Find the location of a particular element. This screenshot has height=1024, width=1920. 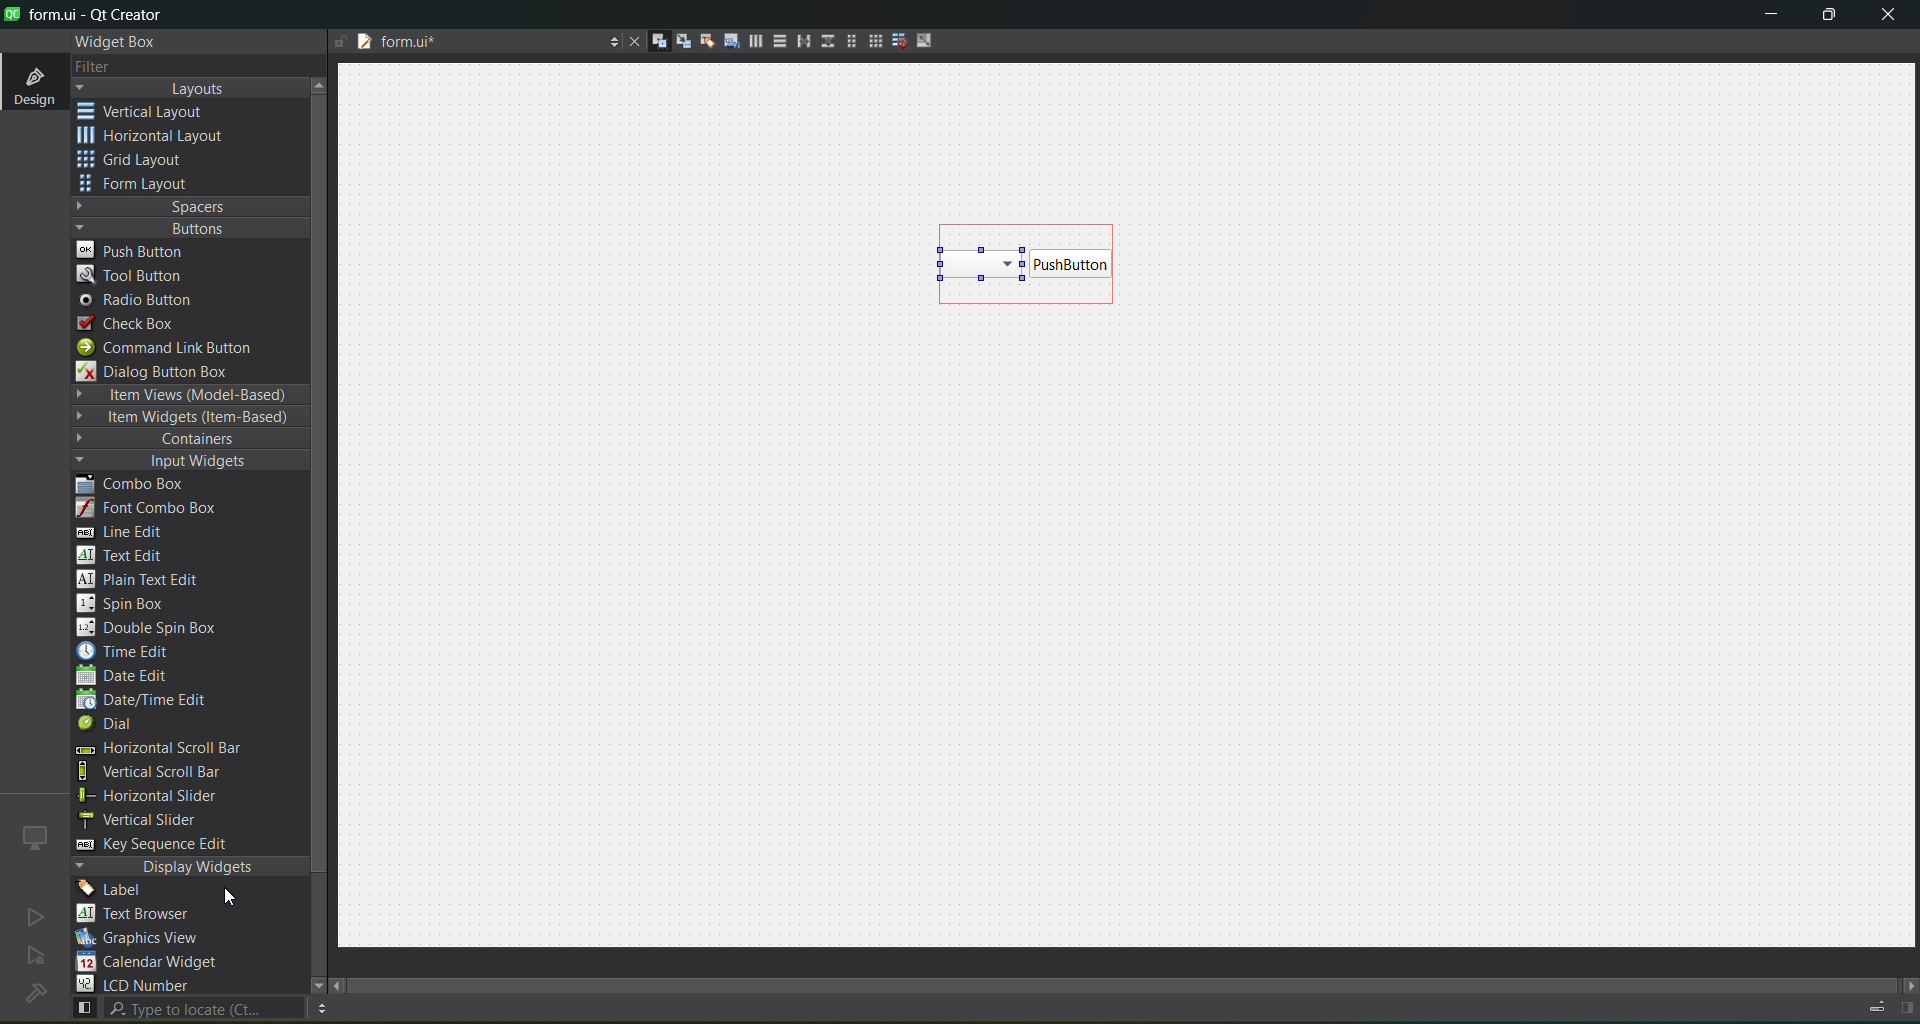

calendar is located at coordinates (150, 964).